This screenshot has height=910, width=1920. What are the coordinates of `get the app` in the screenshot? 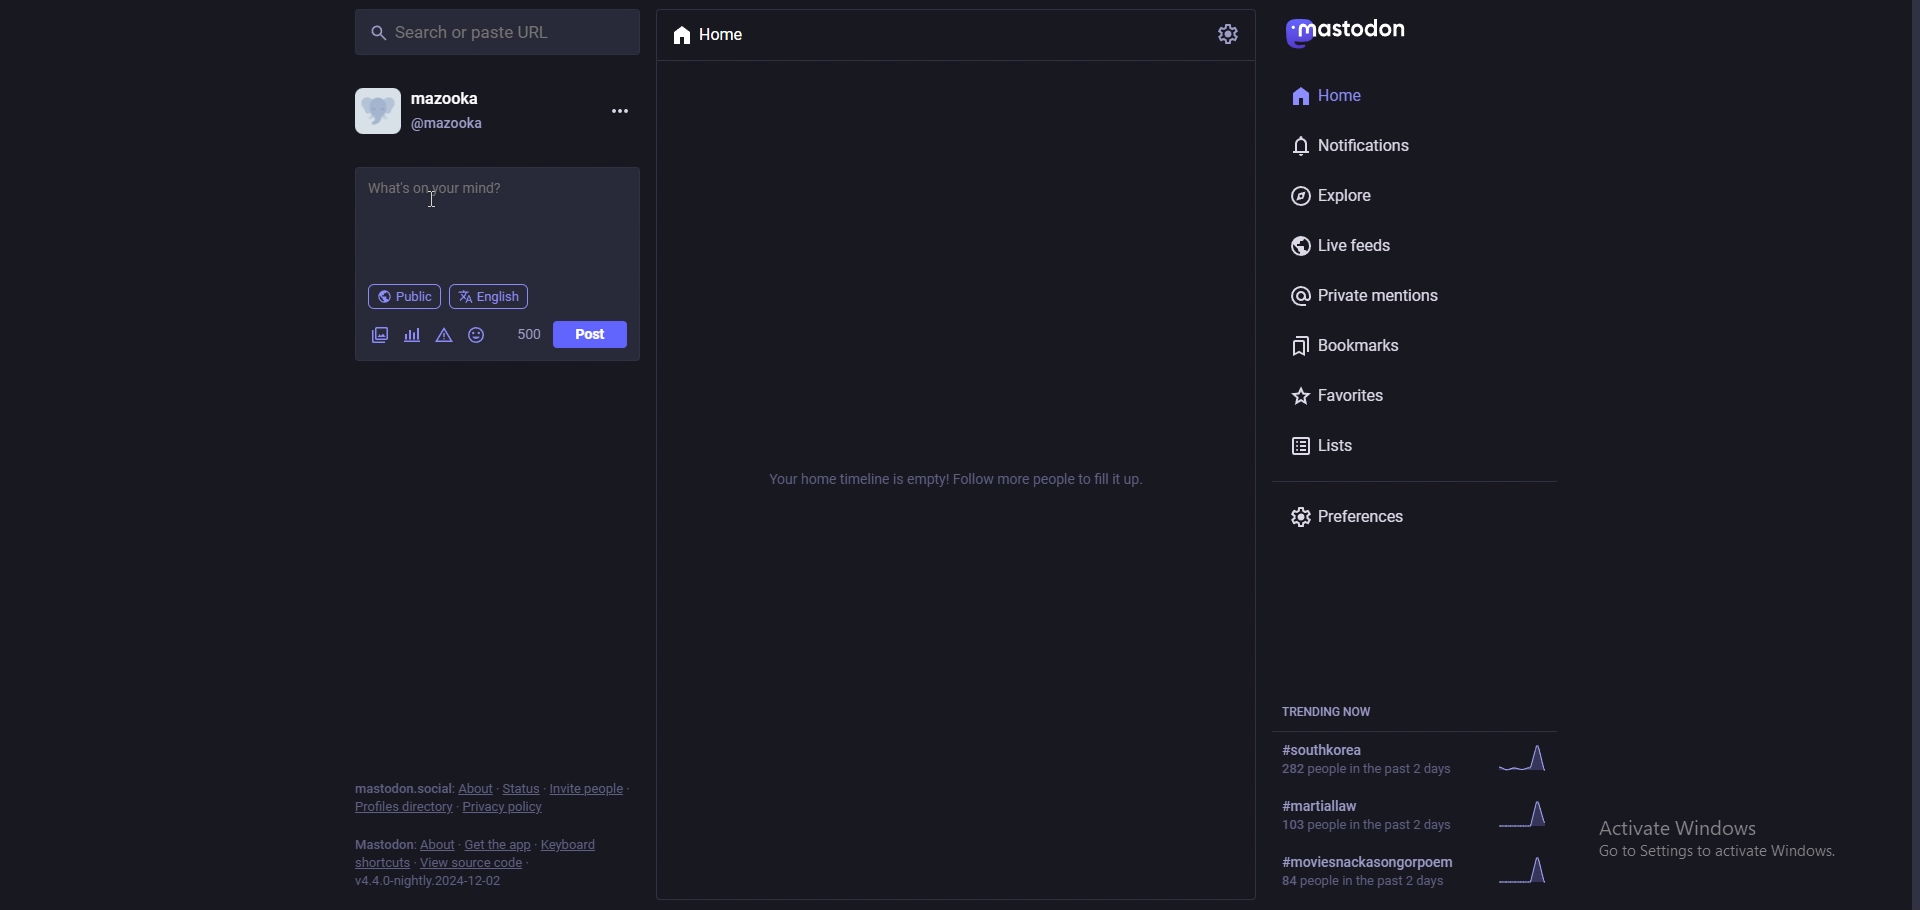 It's located at (498, 845).